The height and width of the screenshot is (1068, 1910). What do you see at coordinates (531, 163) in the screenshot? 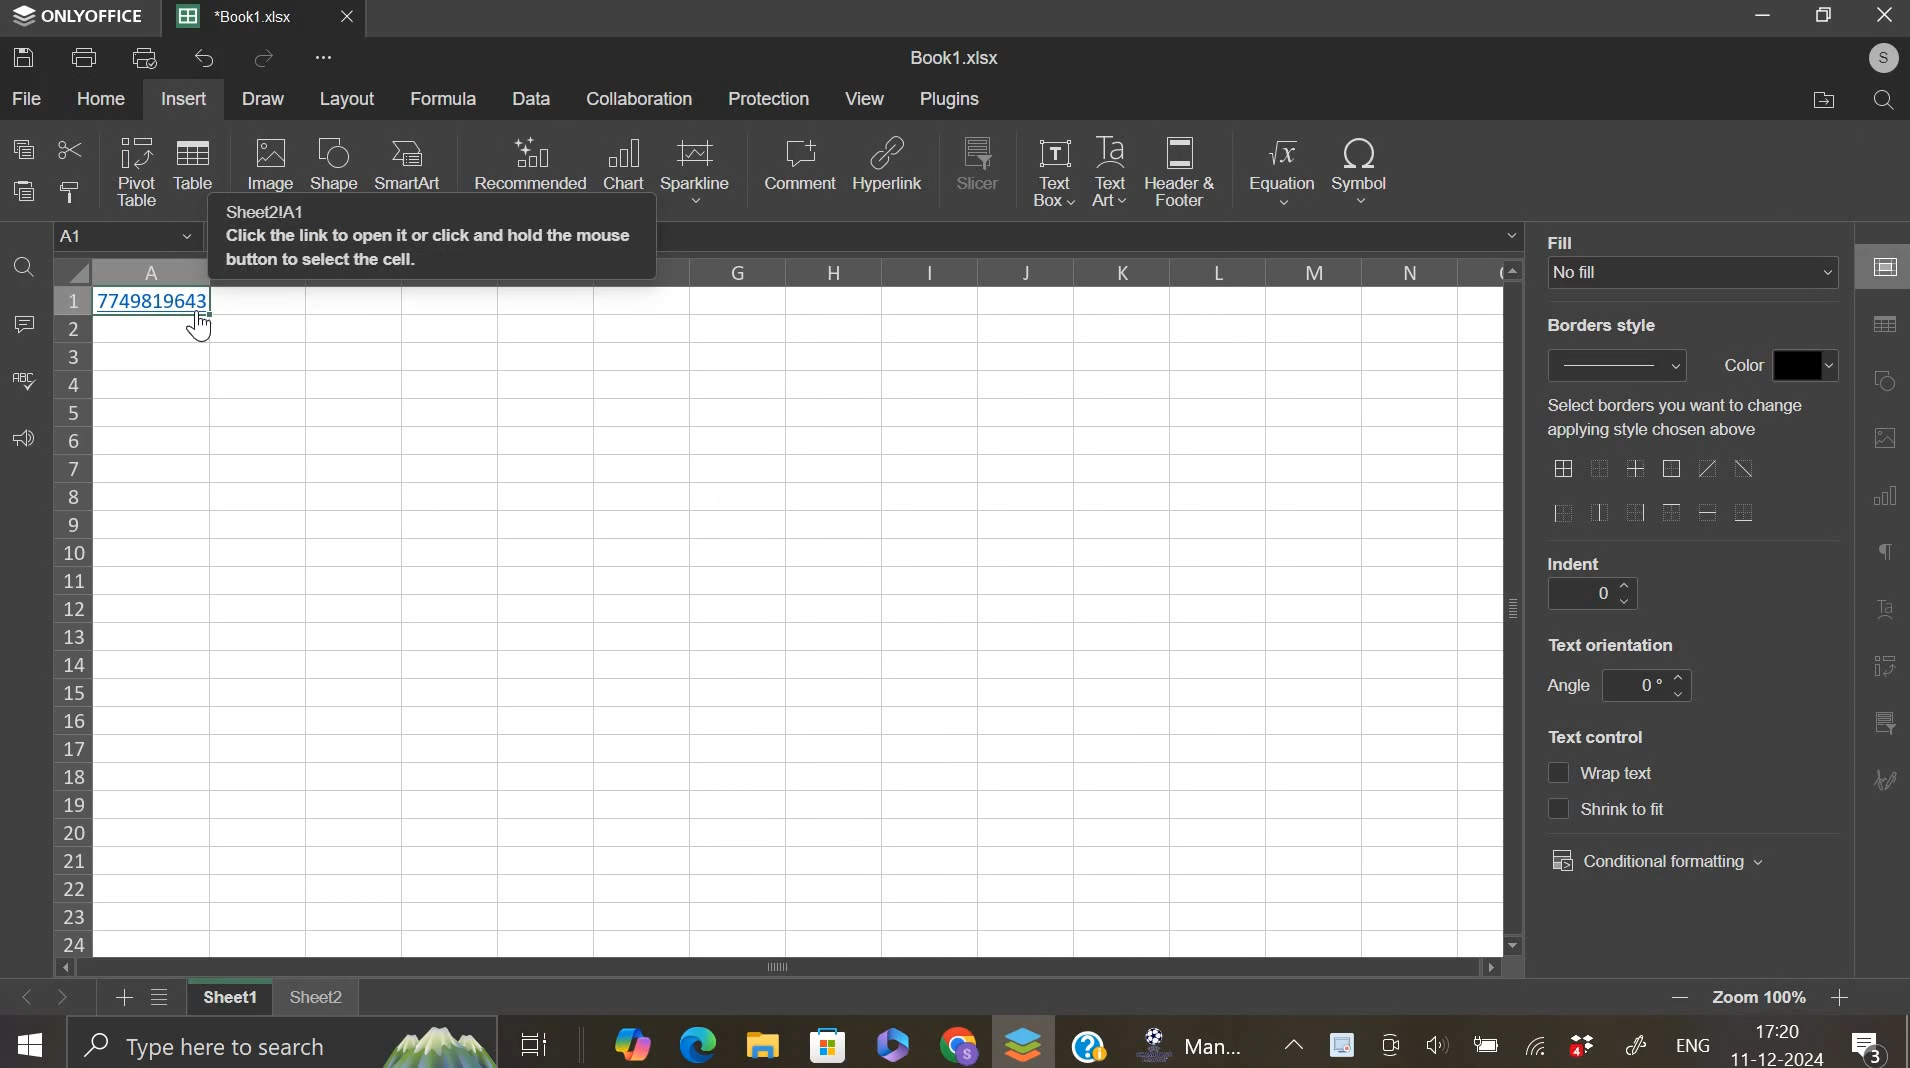
I see `recommend chart` at bounding box center [531, 163].